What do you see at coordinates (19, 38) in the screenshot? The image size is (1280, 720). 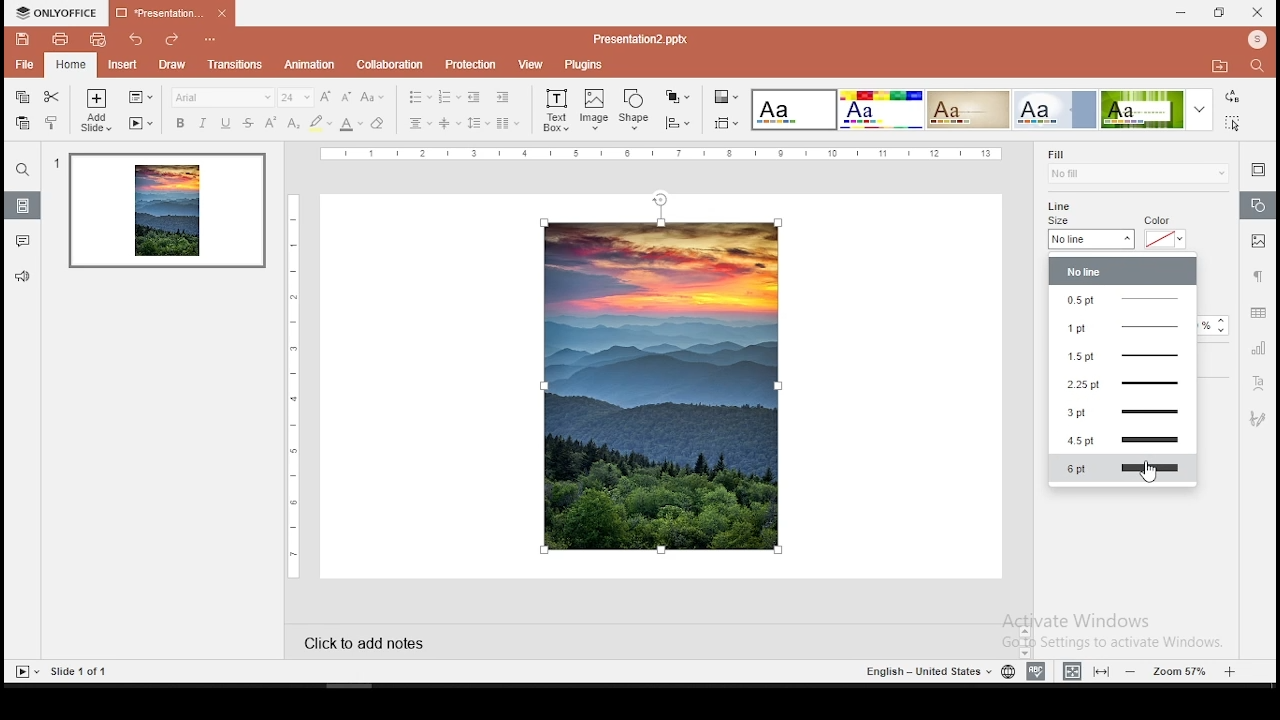 I see `save` at bounding box center [19, 38].